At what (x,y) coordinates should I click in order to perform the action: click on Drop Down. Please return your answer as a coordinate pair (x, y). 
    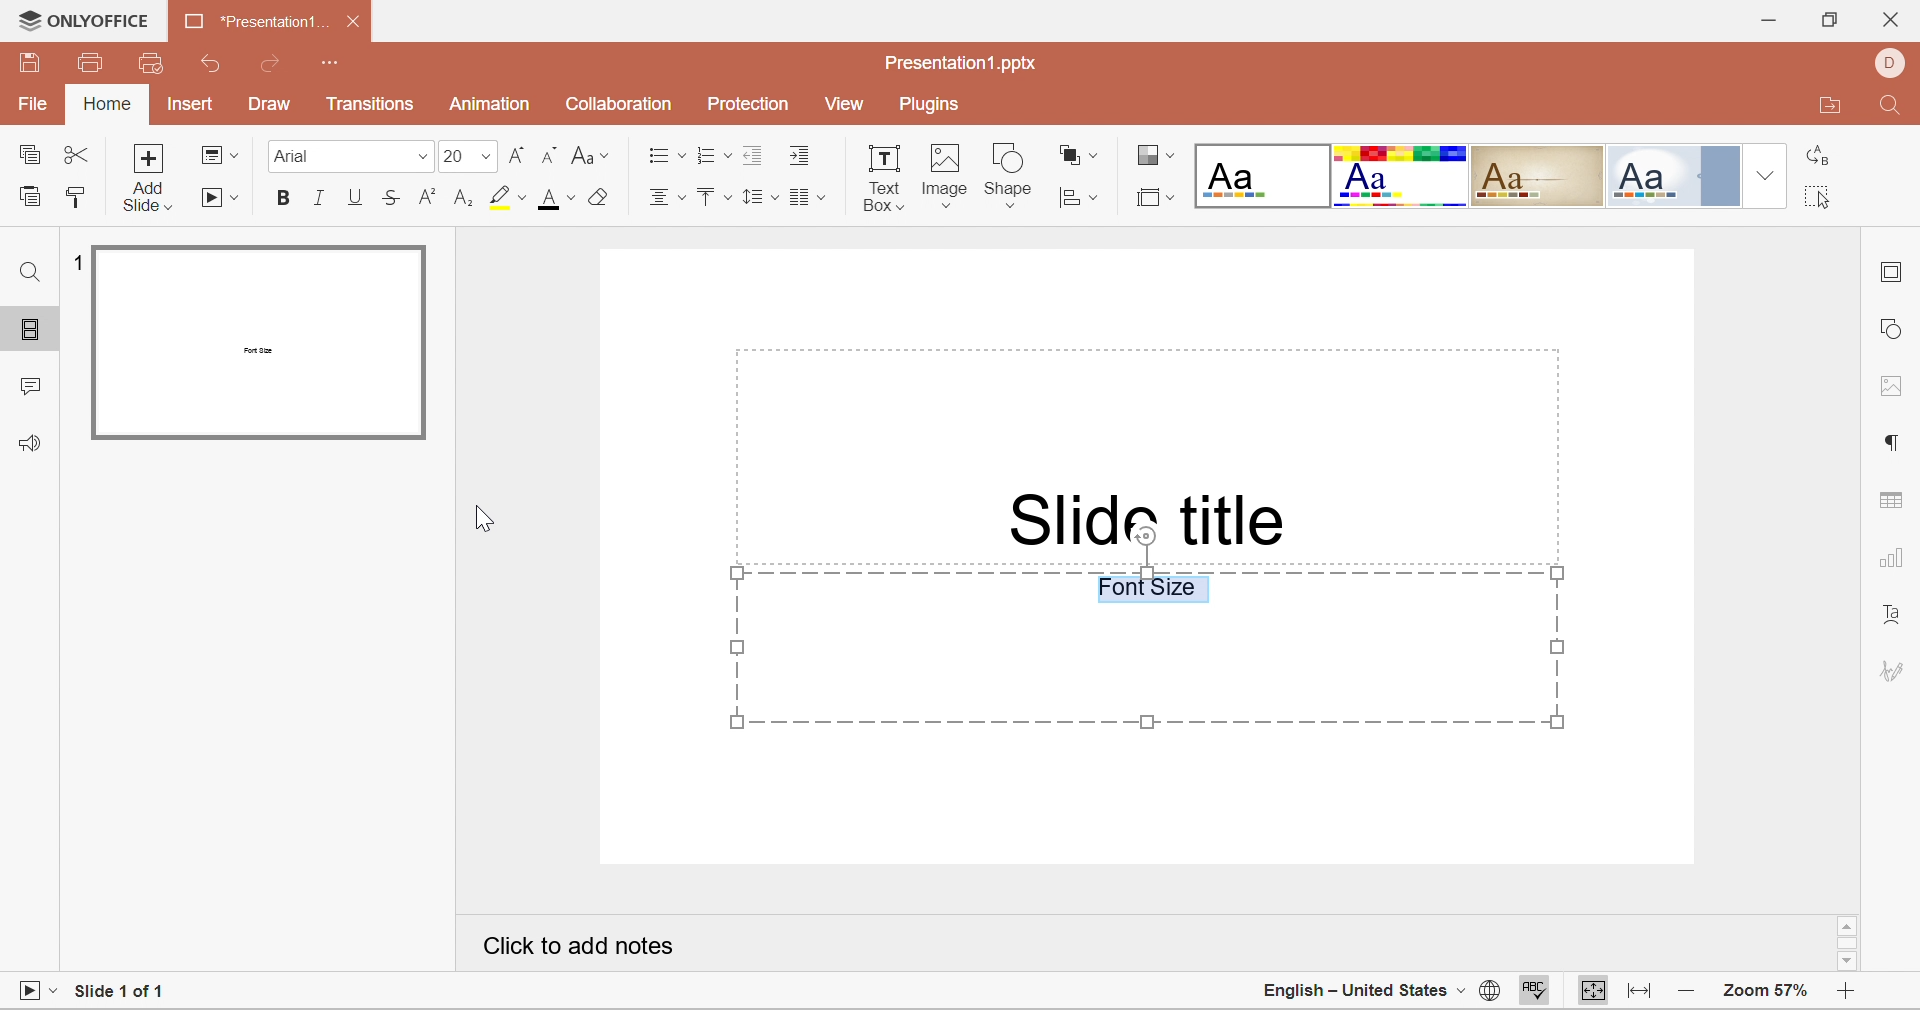
    Looking at the image, I should click on (423, 162).